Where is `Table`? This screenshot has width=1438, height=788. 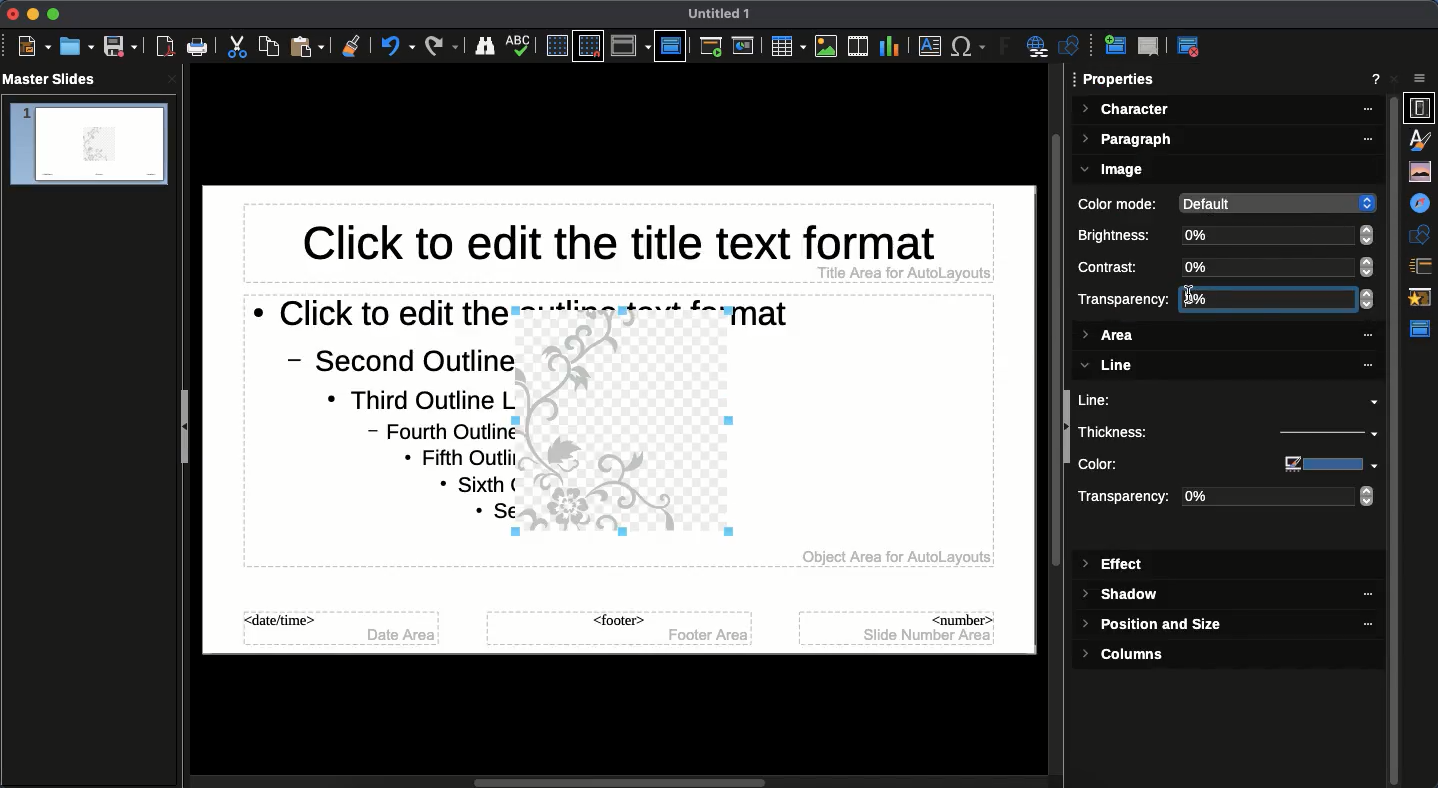
Table is located at coordinates (786, 46).